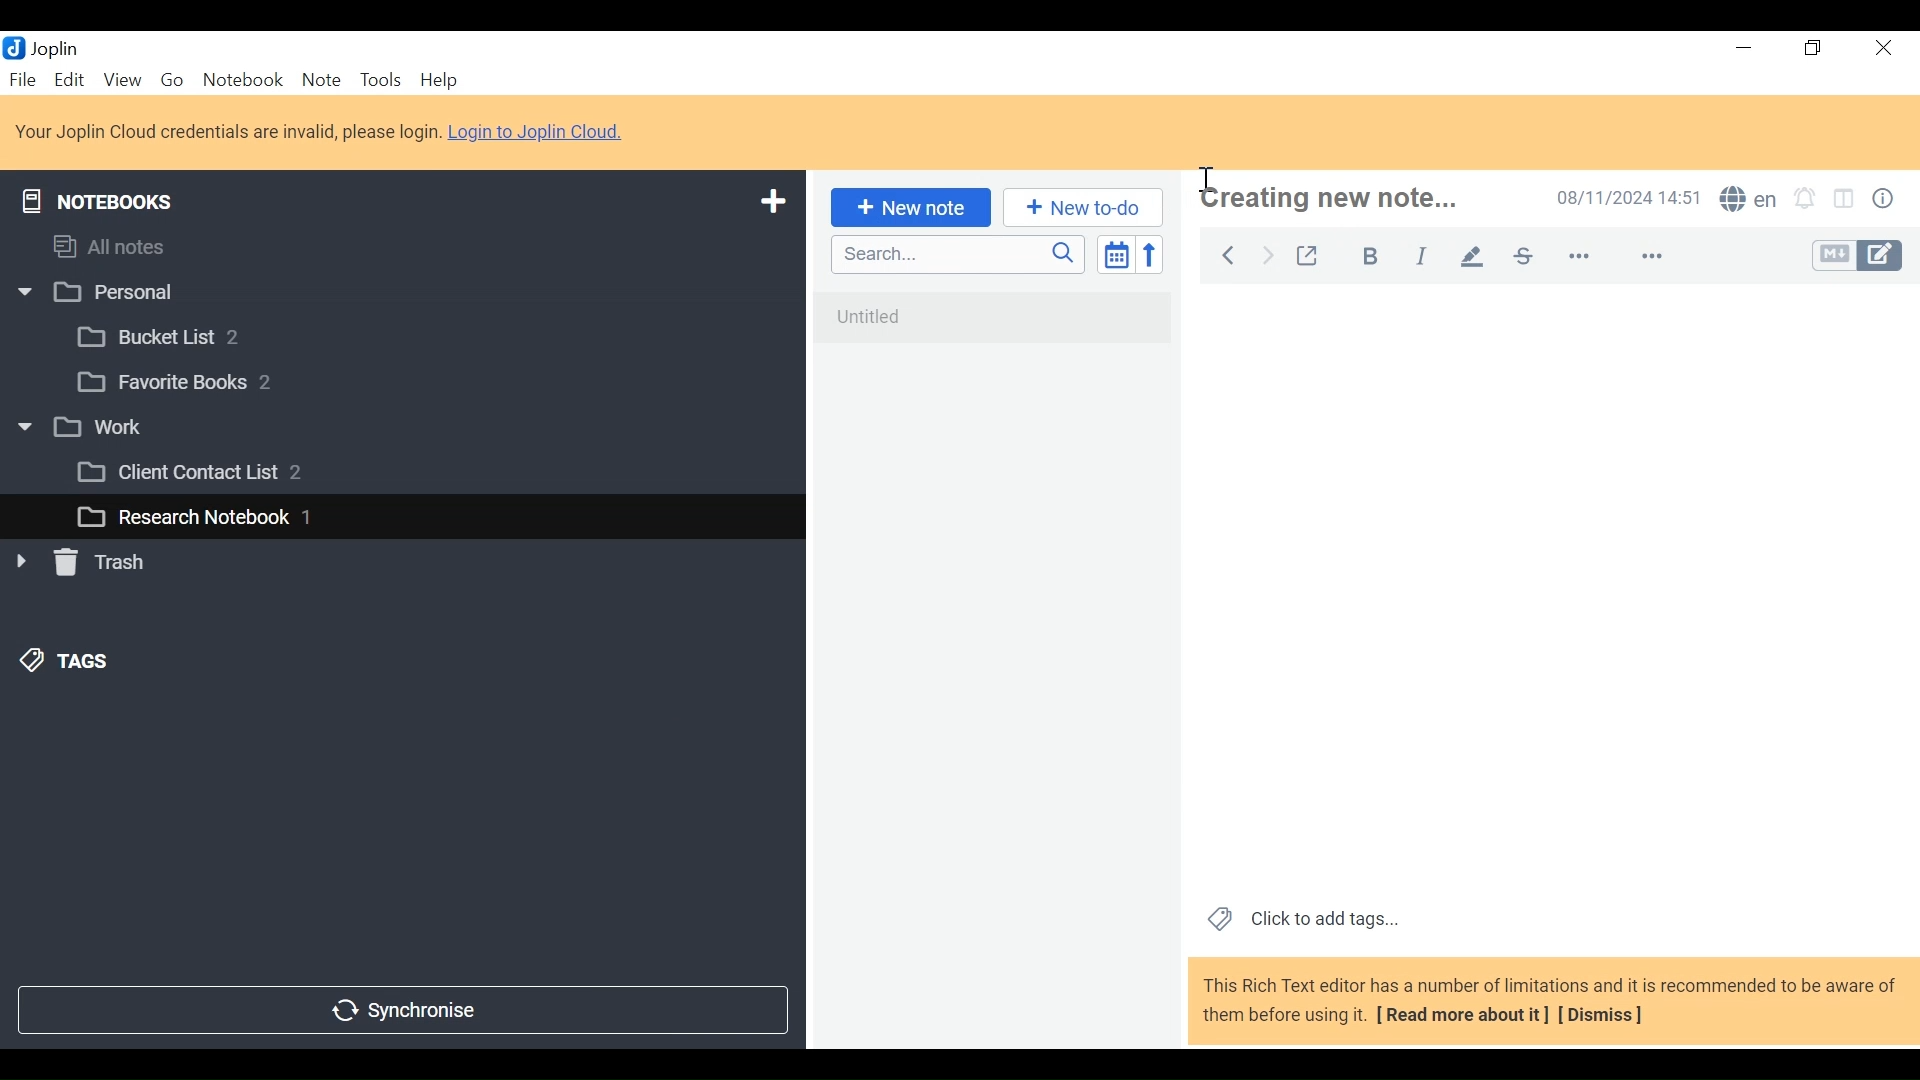 This screenshot has width=1920, height=1080. I want to click on Note properties, so click(1887, 201).